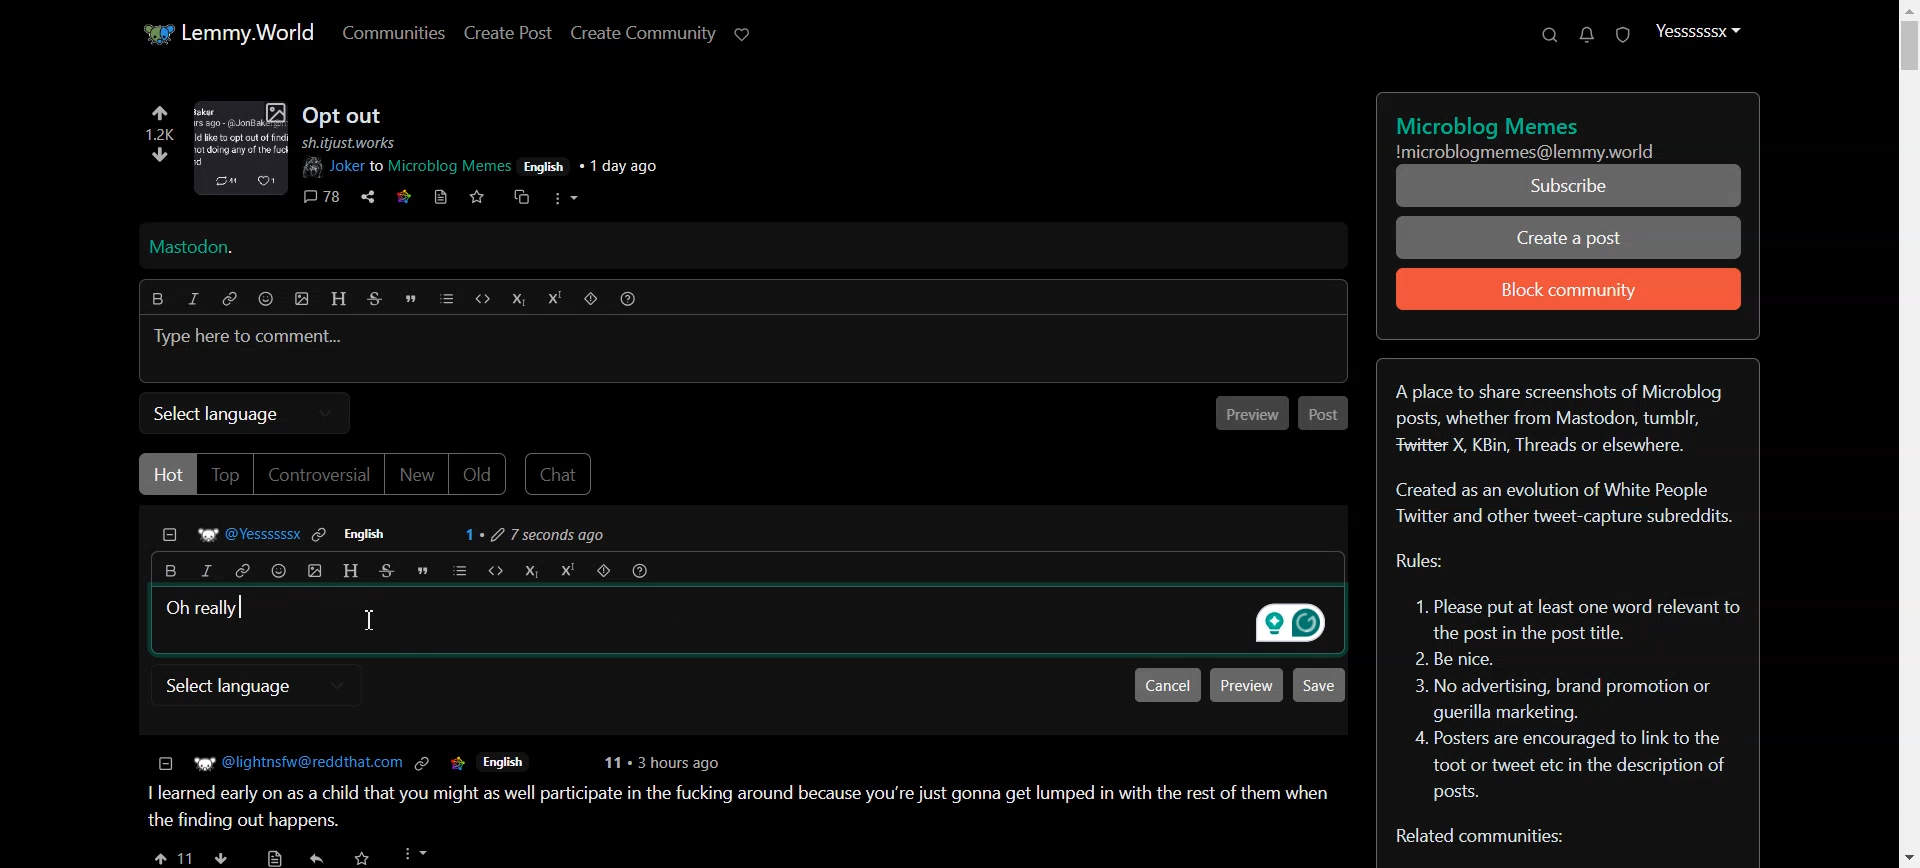 The height and width of the screenshot is (868, 1920). Describe the element at coordinates (1326, 413) in the screenshot. I see `Post` at that location.